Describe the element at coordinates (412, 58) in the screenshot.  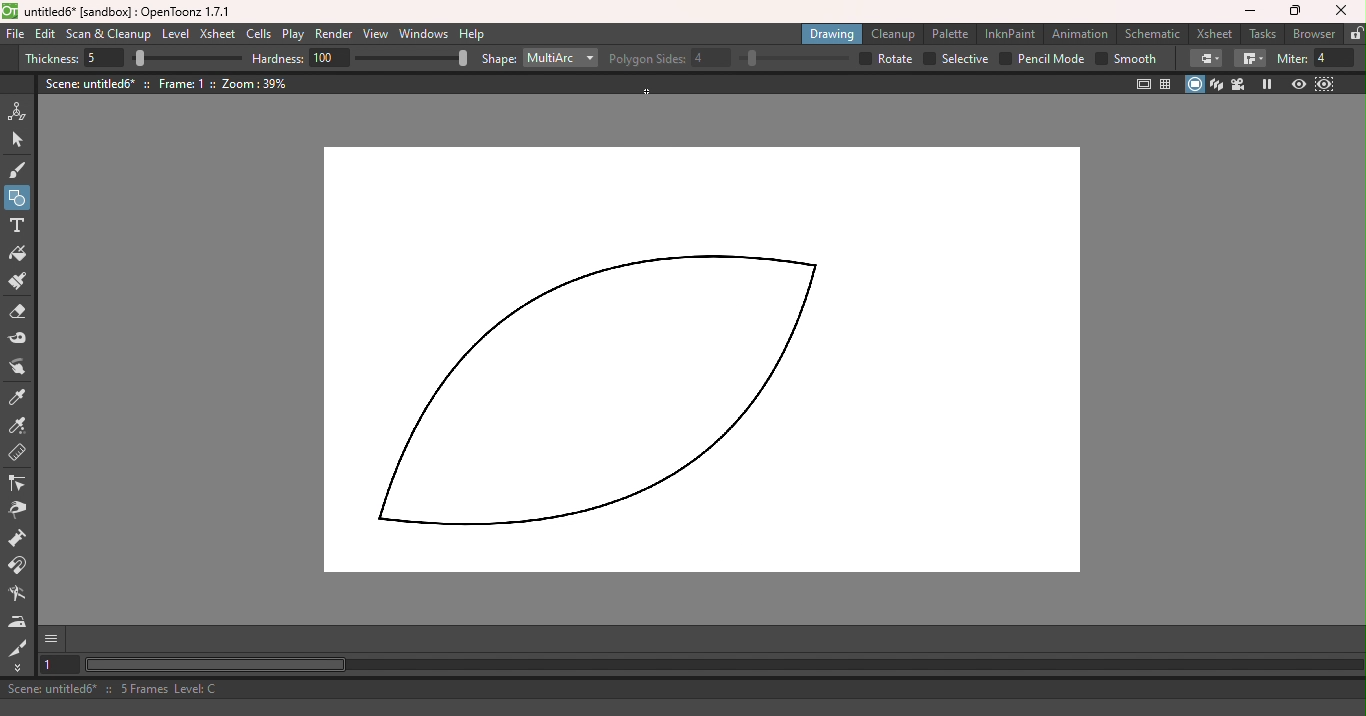
I see `Hardness bar` at that location.